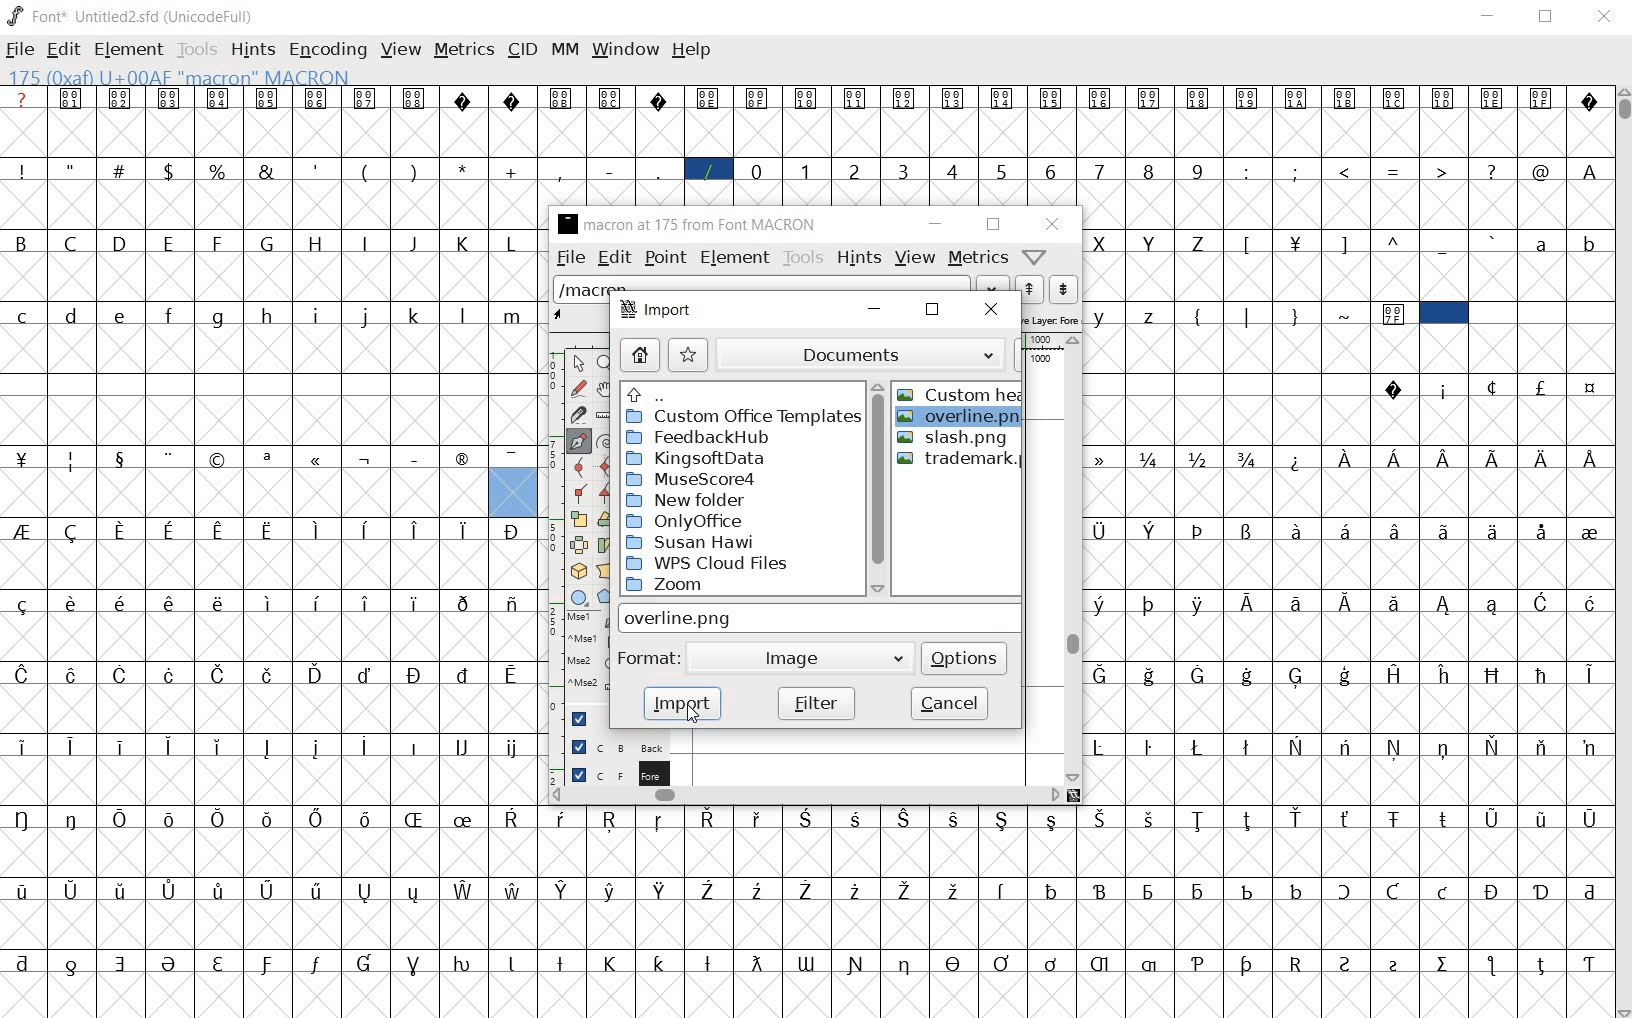 Image resolution: width=1632 pixels, height=1018 pixels. Describe the element at coordinates (270, 244) in the screenshot. I see `G` at that location.